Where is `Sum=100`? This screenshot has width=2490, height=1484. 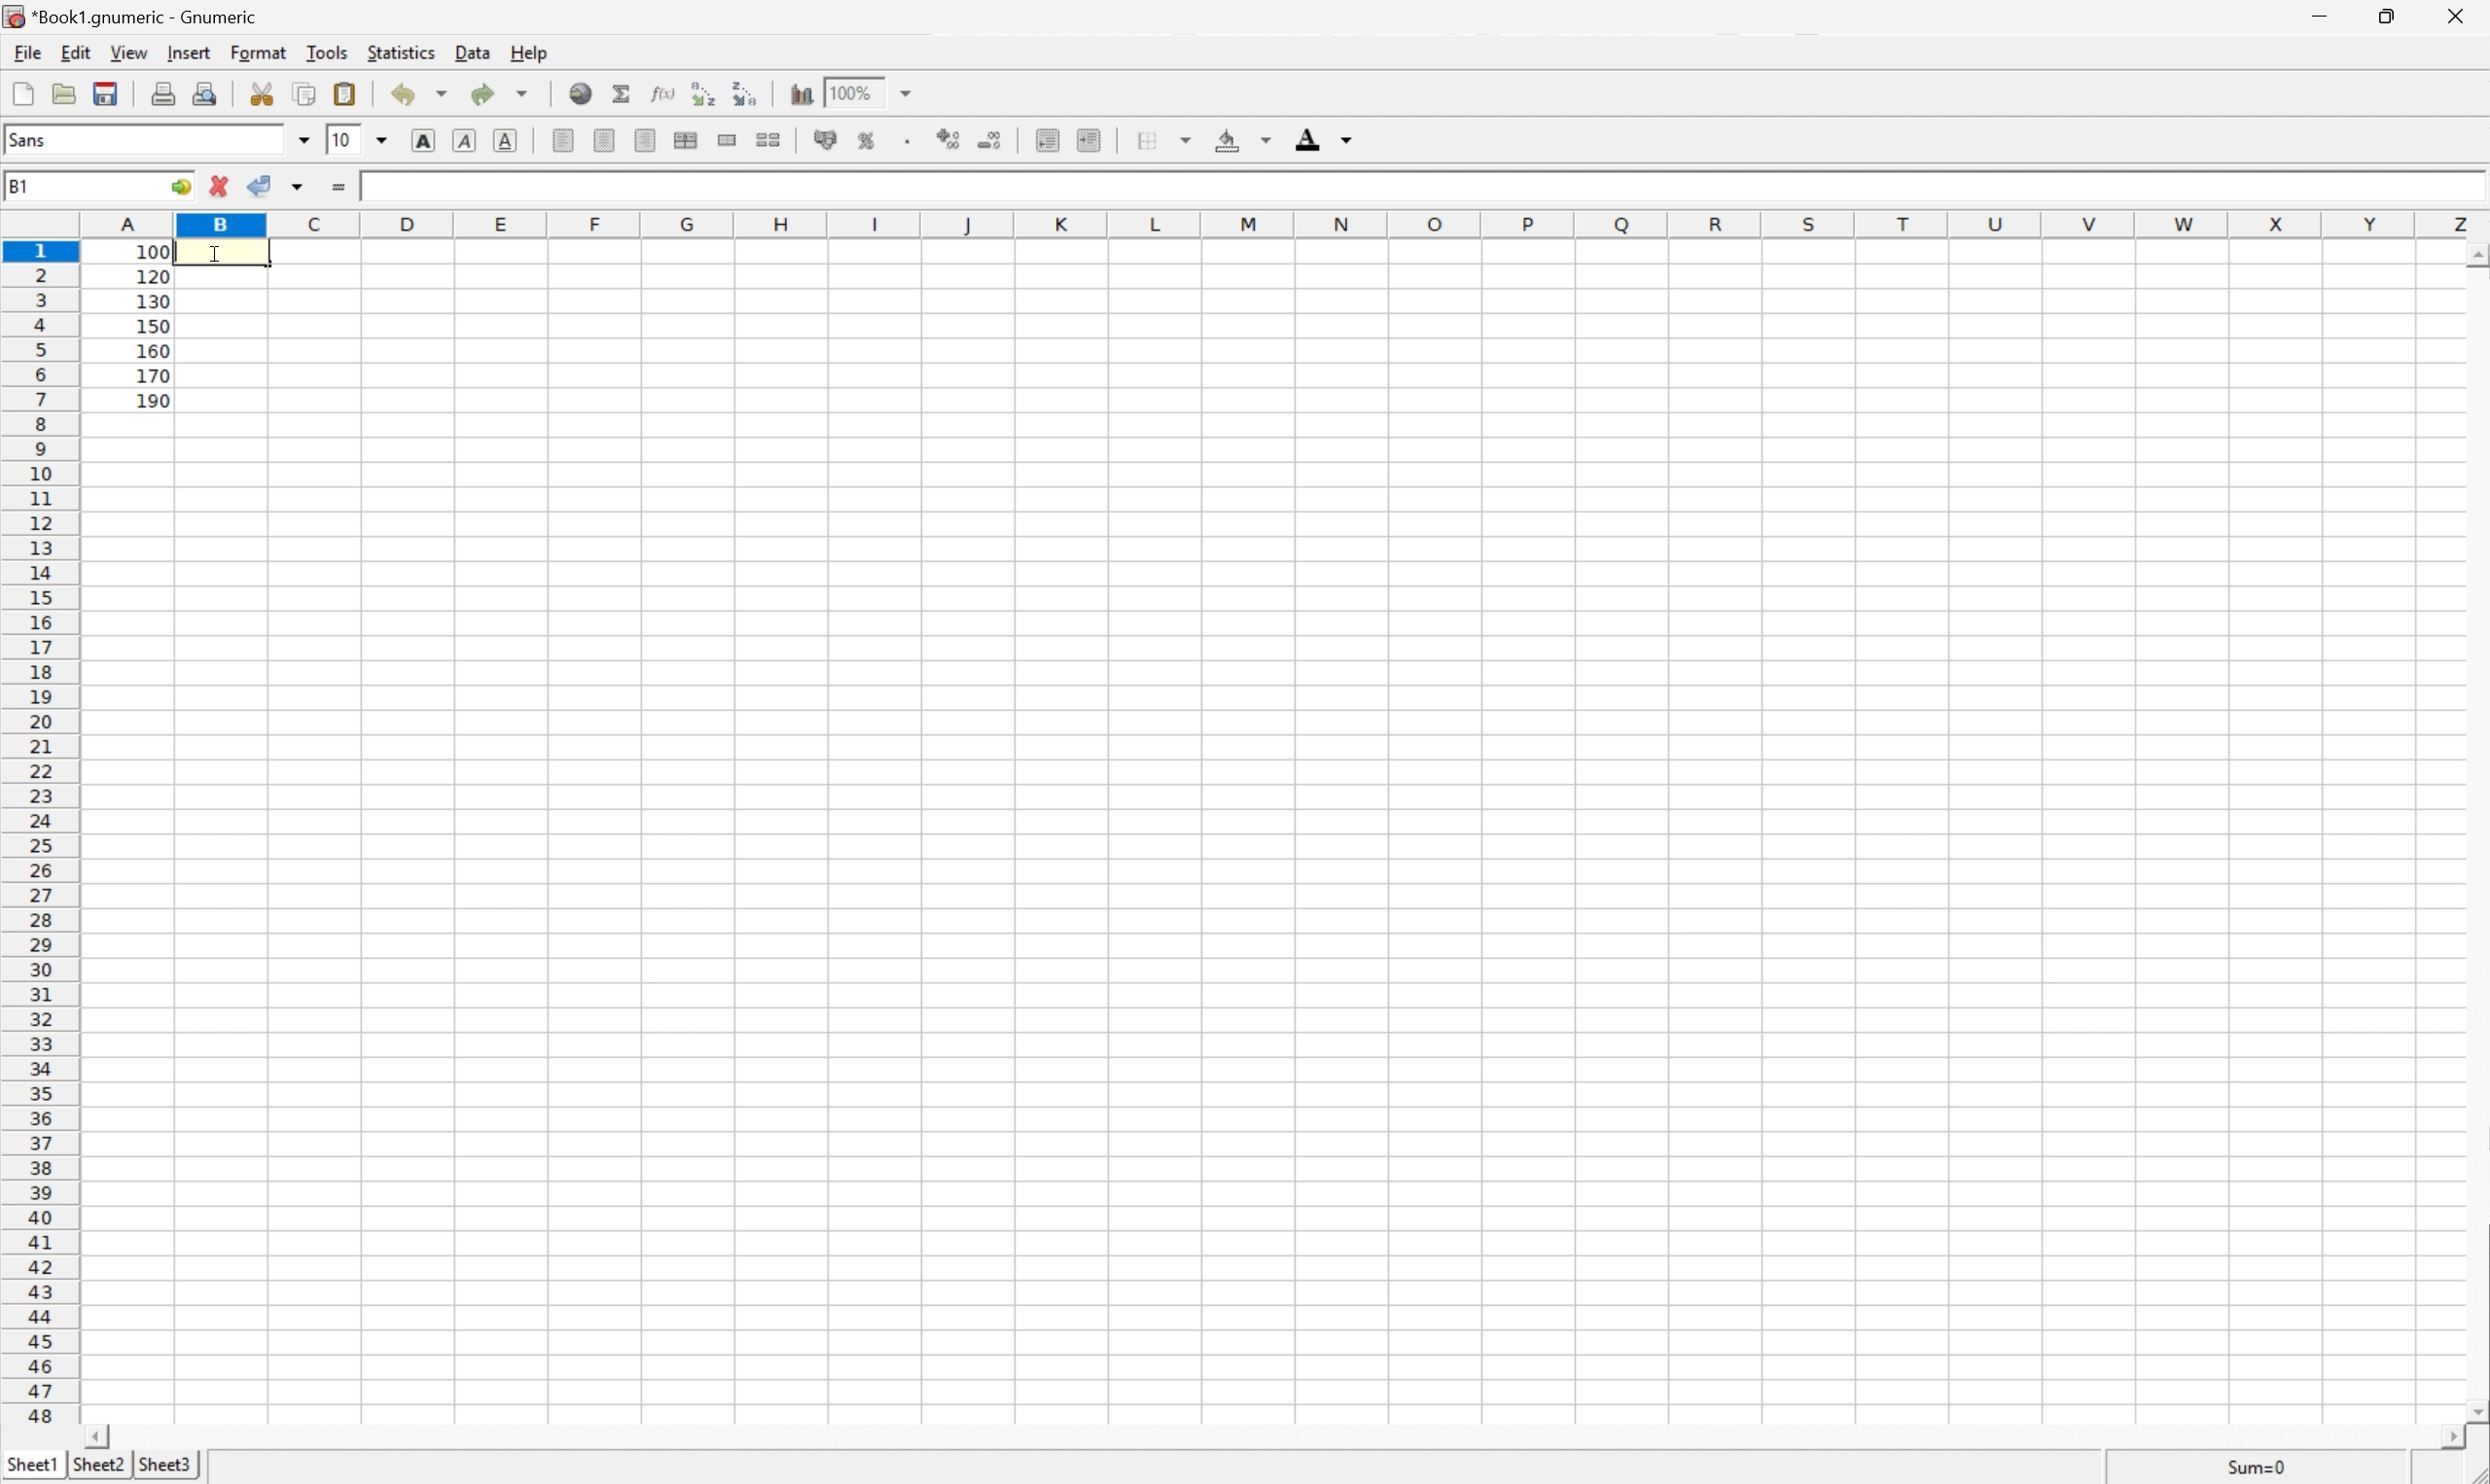
Sum=100 is located at coordinates (2257, 1465).